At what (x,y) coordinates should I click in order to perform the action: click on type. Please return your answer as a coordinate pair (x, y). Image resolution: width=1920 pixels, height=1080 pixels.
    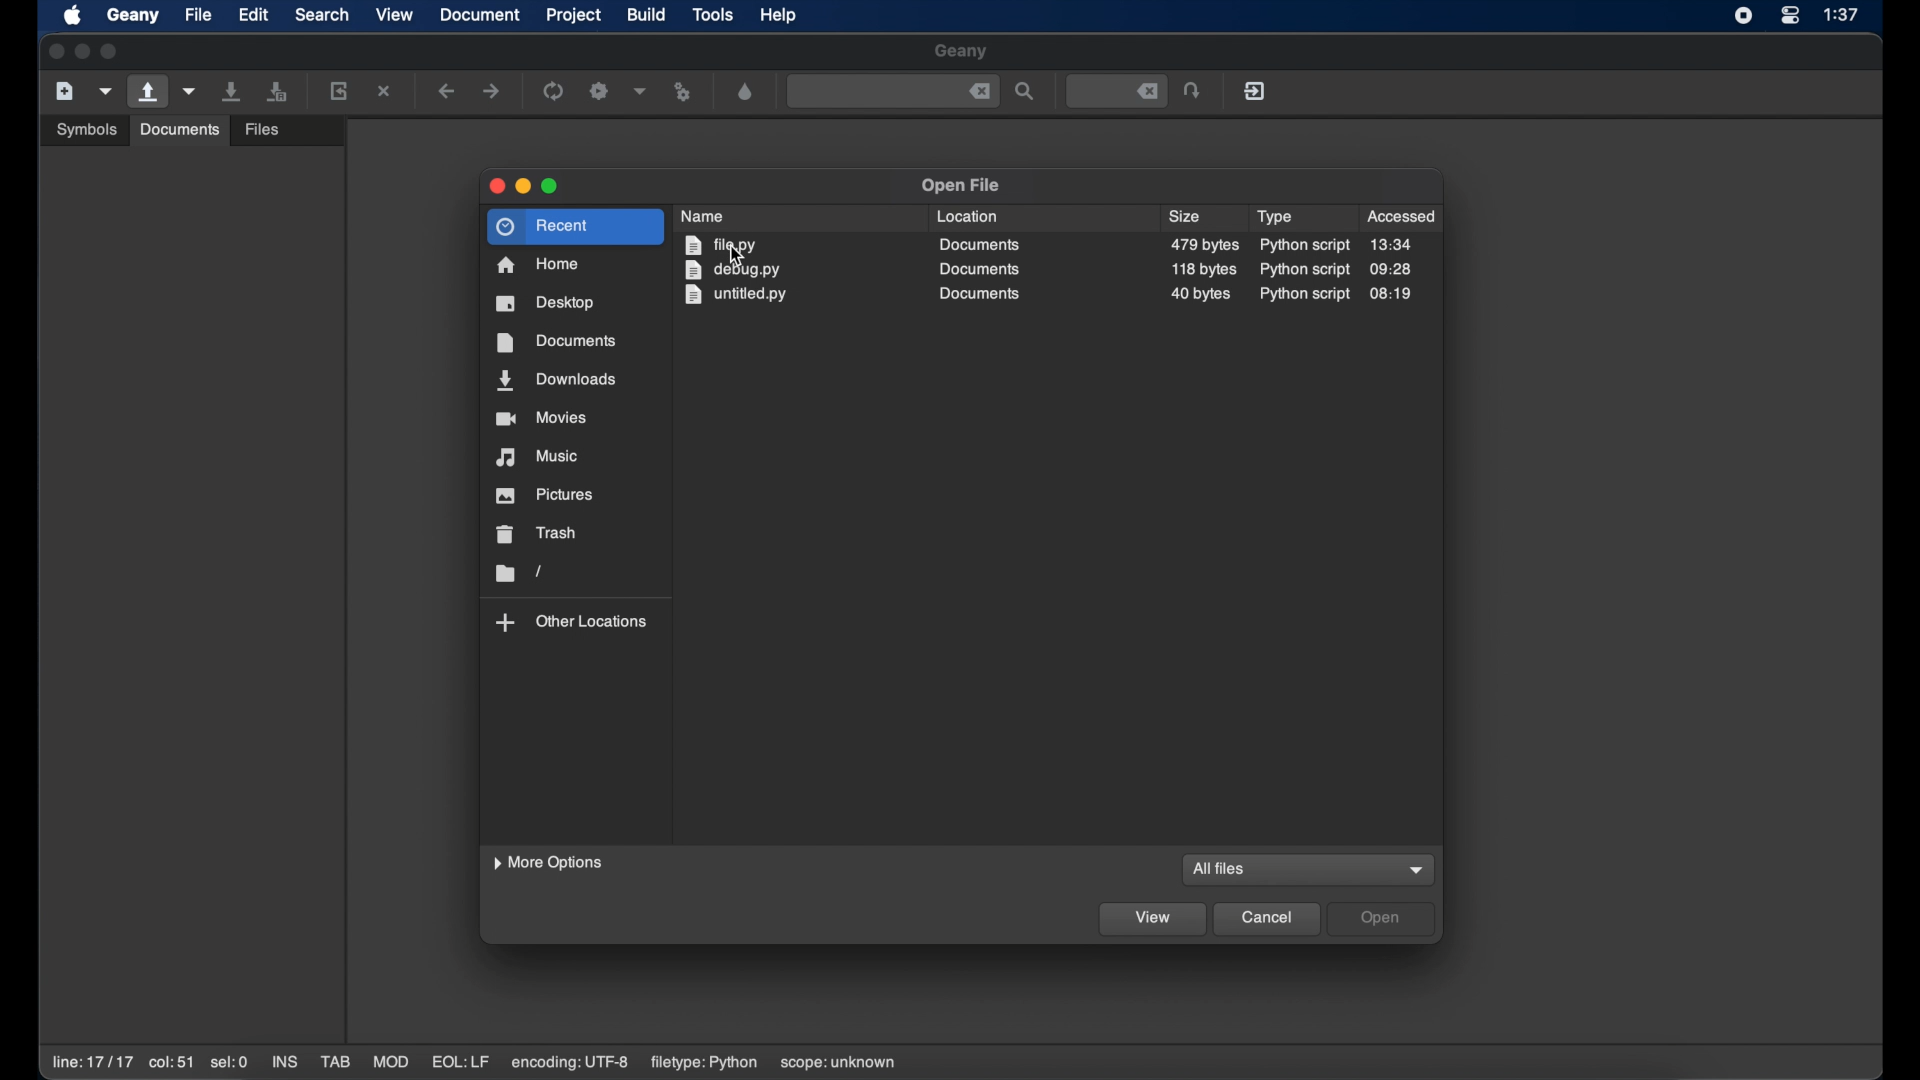
    Looking at the image, I should click on (1274, 217).